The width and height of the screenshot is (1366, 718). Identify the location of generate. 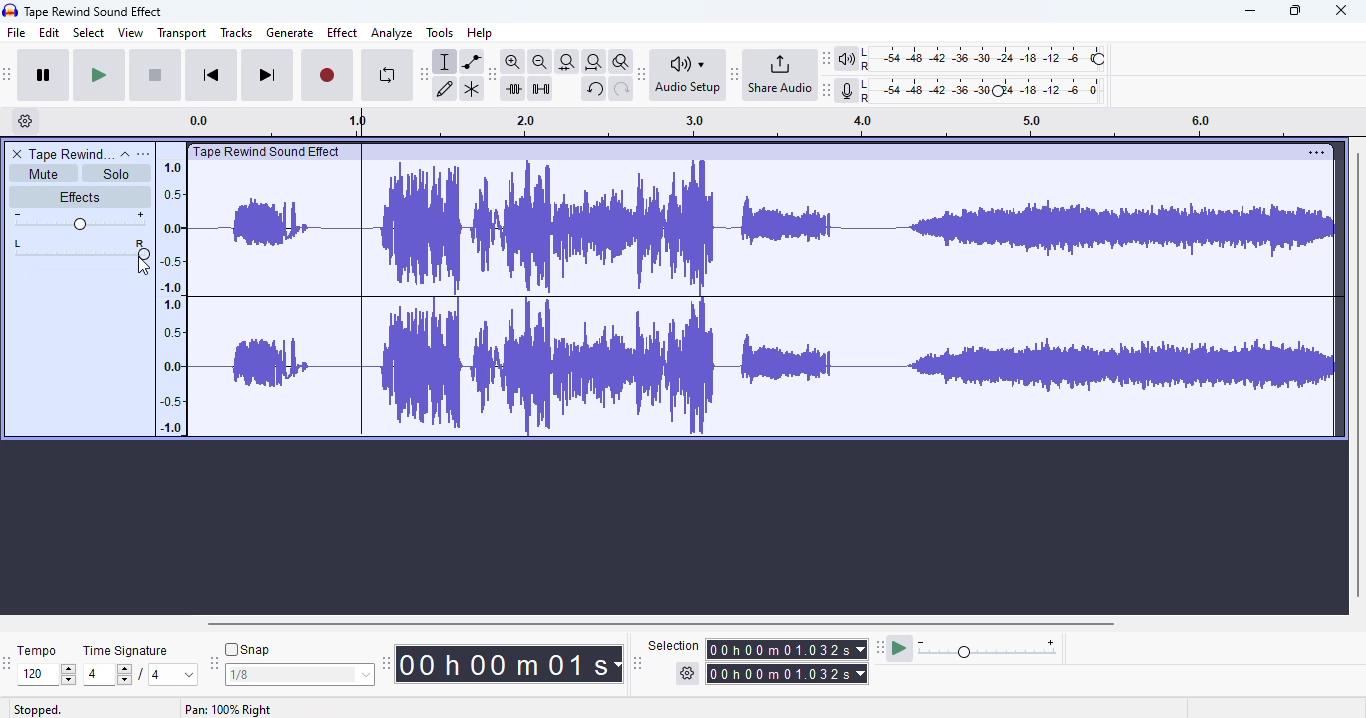
(290, 33).